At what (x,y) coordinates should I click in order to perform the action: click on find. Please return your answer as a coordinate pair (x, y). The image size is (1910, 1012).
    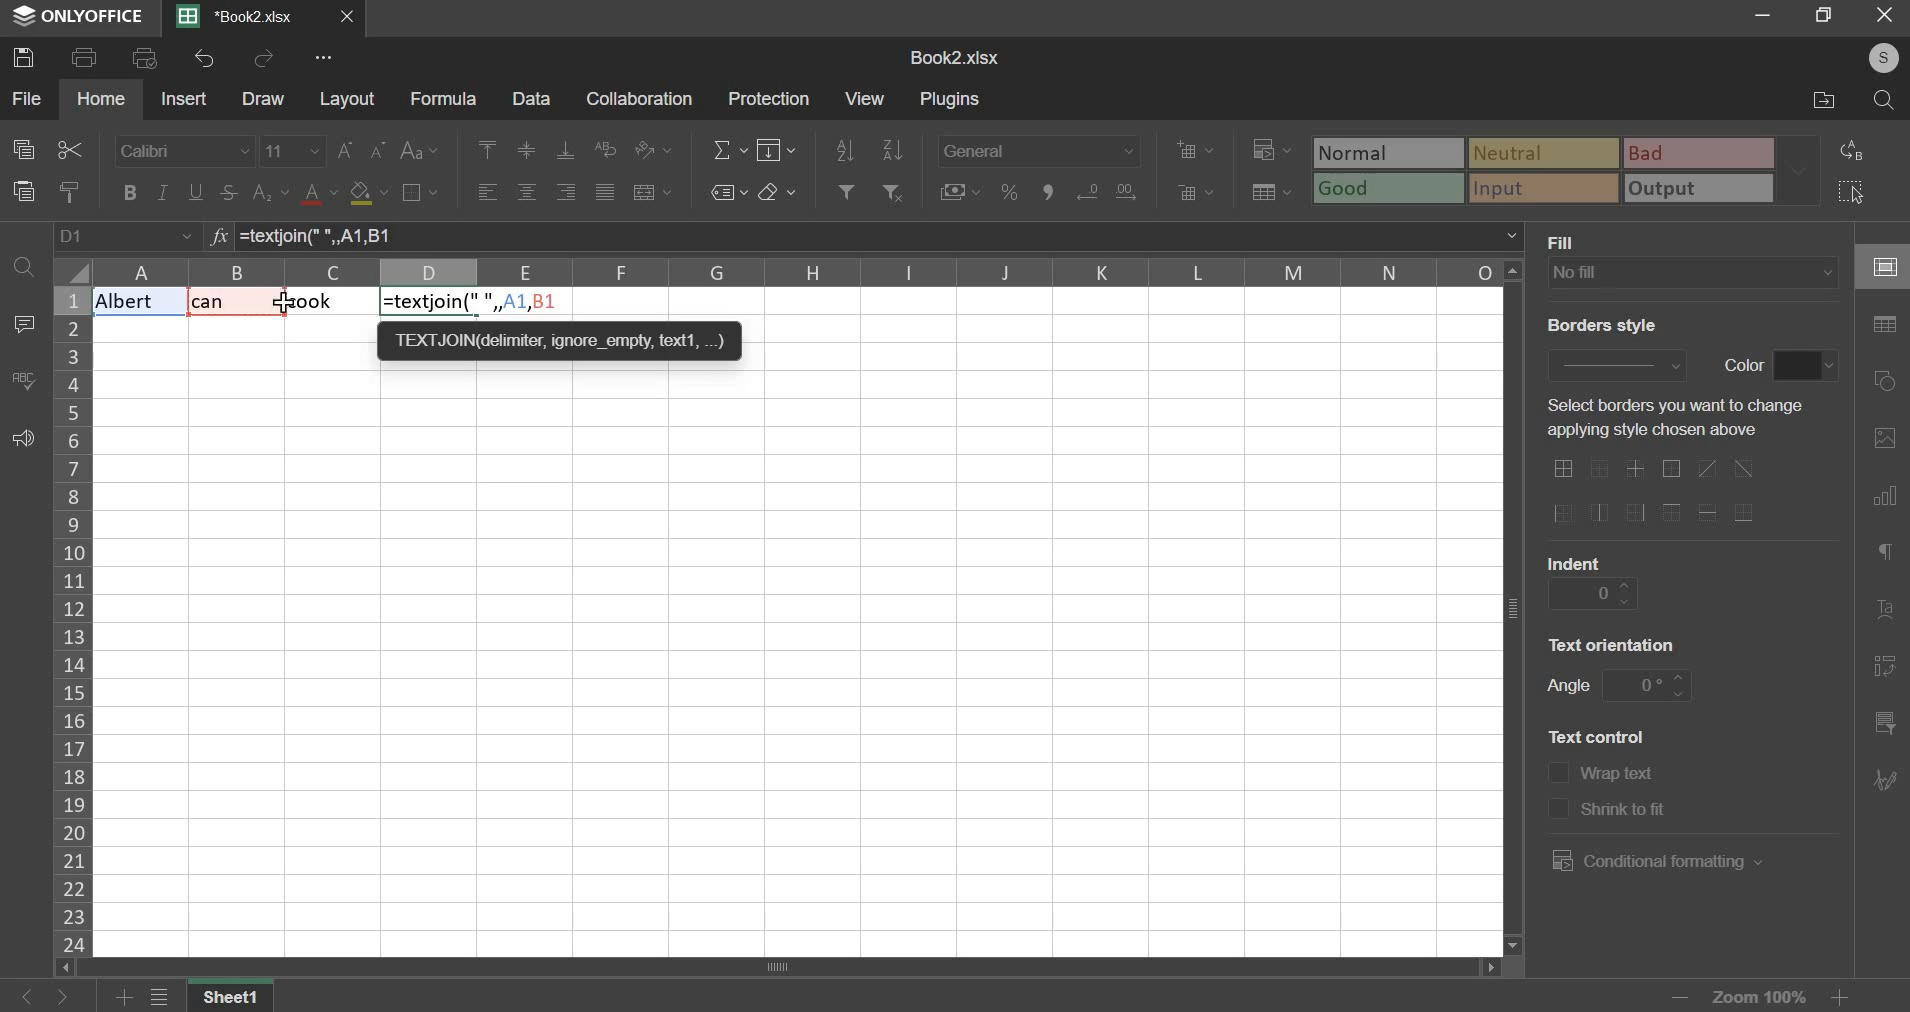
    Looking at the image, I should click on (22, 264).